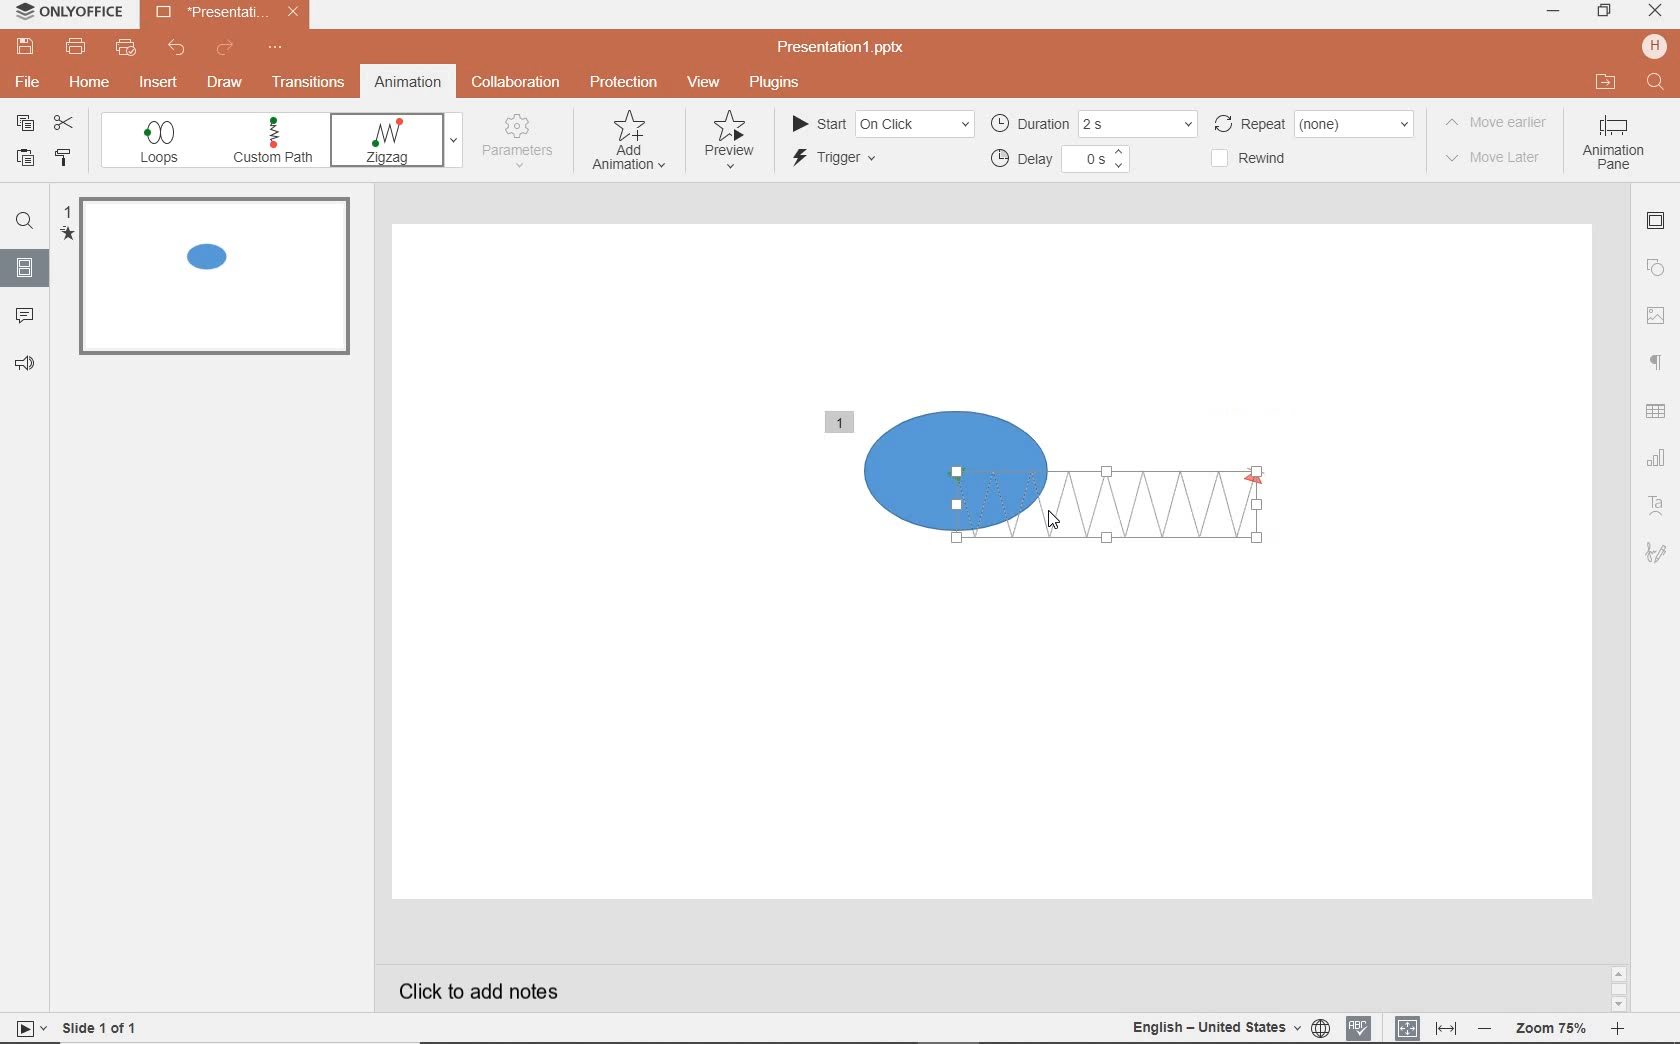  What do you see at coordinates (178, 51) in the screenshot?
I see `undo` at bounding box center [178, 51].